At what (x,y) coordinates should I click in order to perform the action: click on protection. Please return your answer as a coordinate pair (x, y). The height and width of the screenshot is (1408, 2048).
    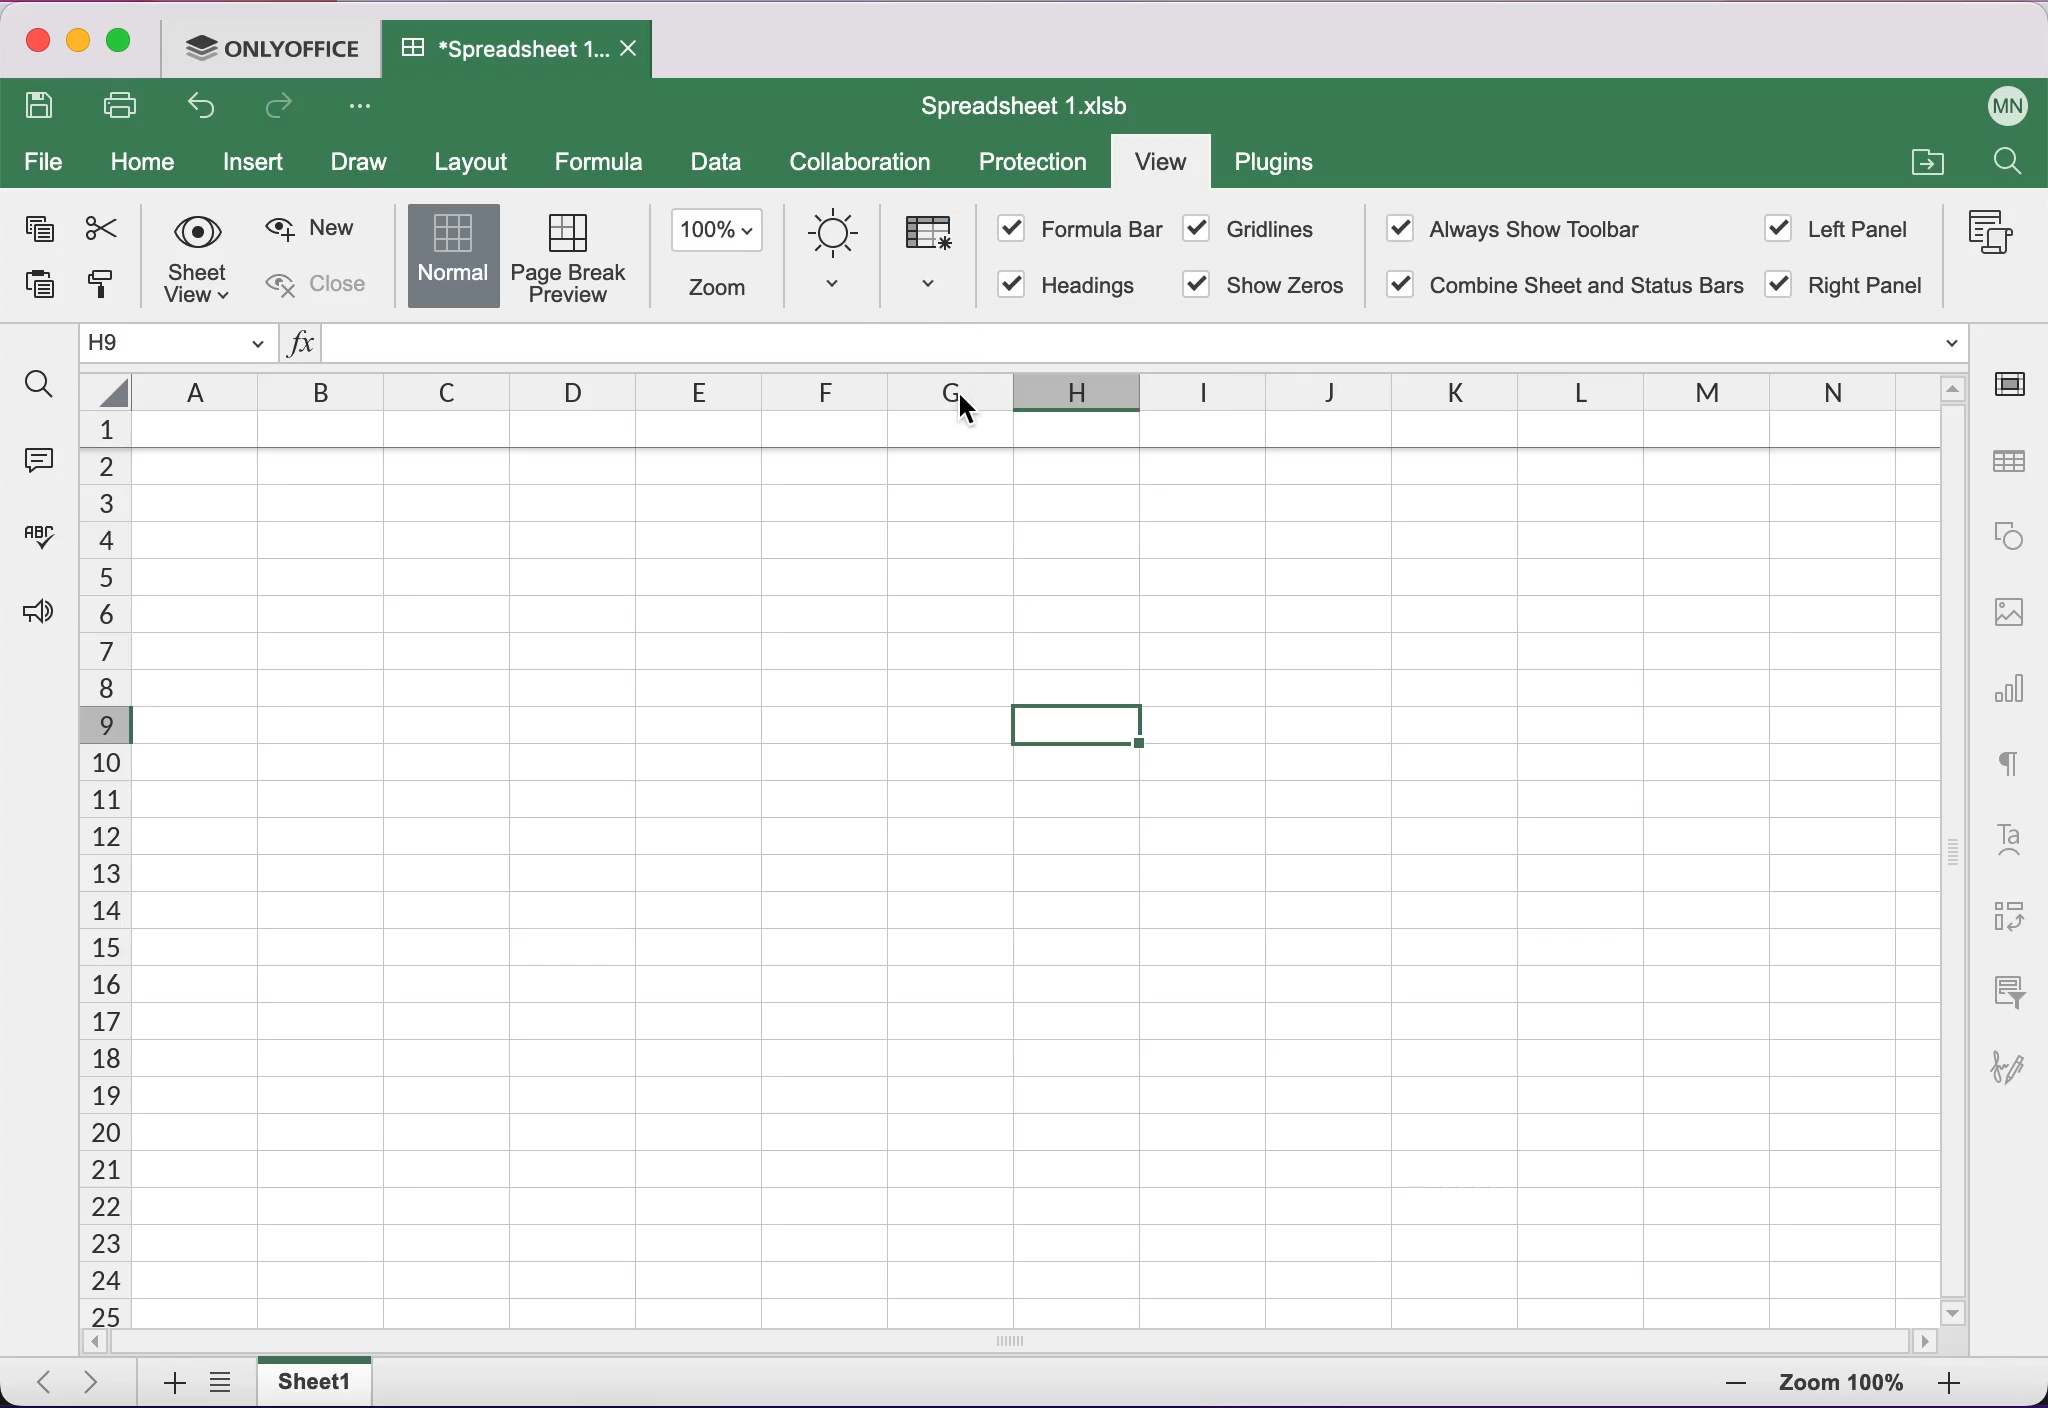
    Looking at the image, I should click on (1034, 164).